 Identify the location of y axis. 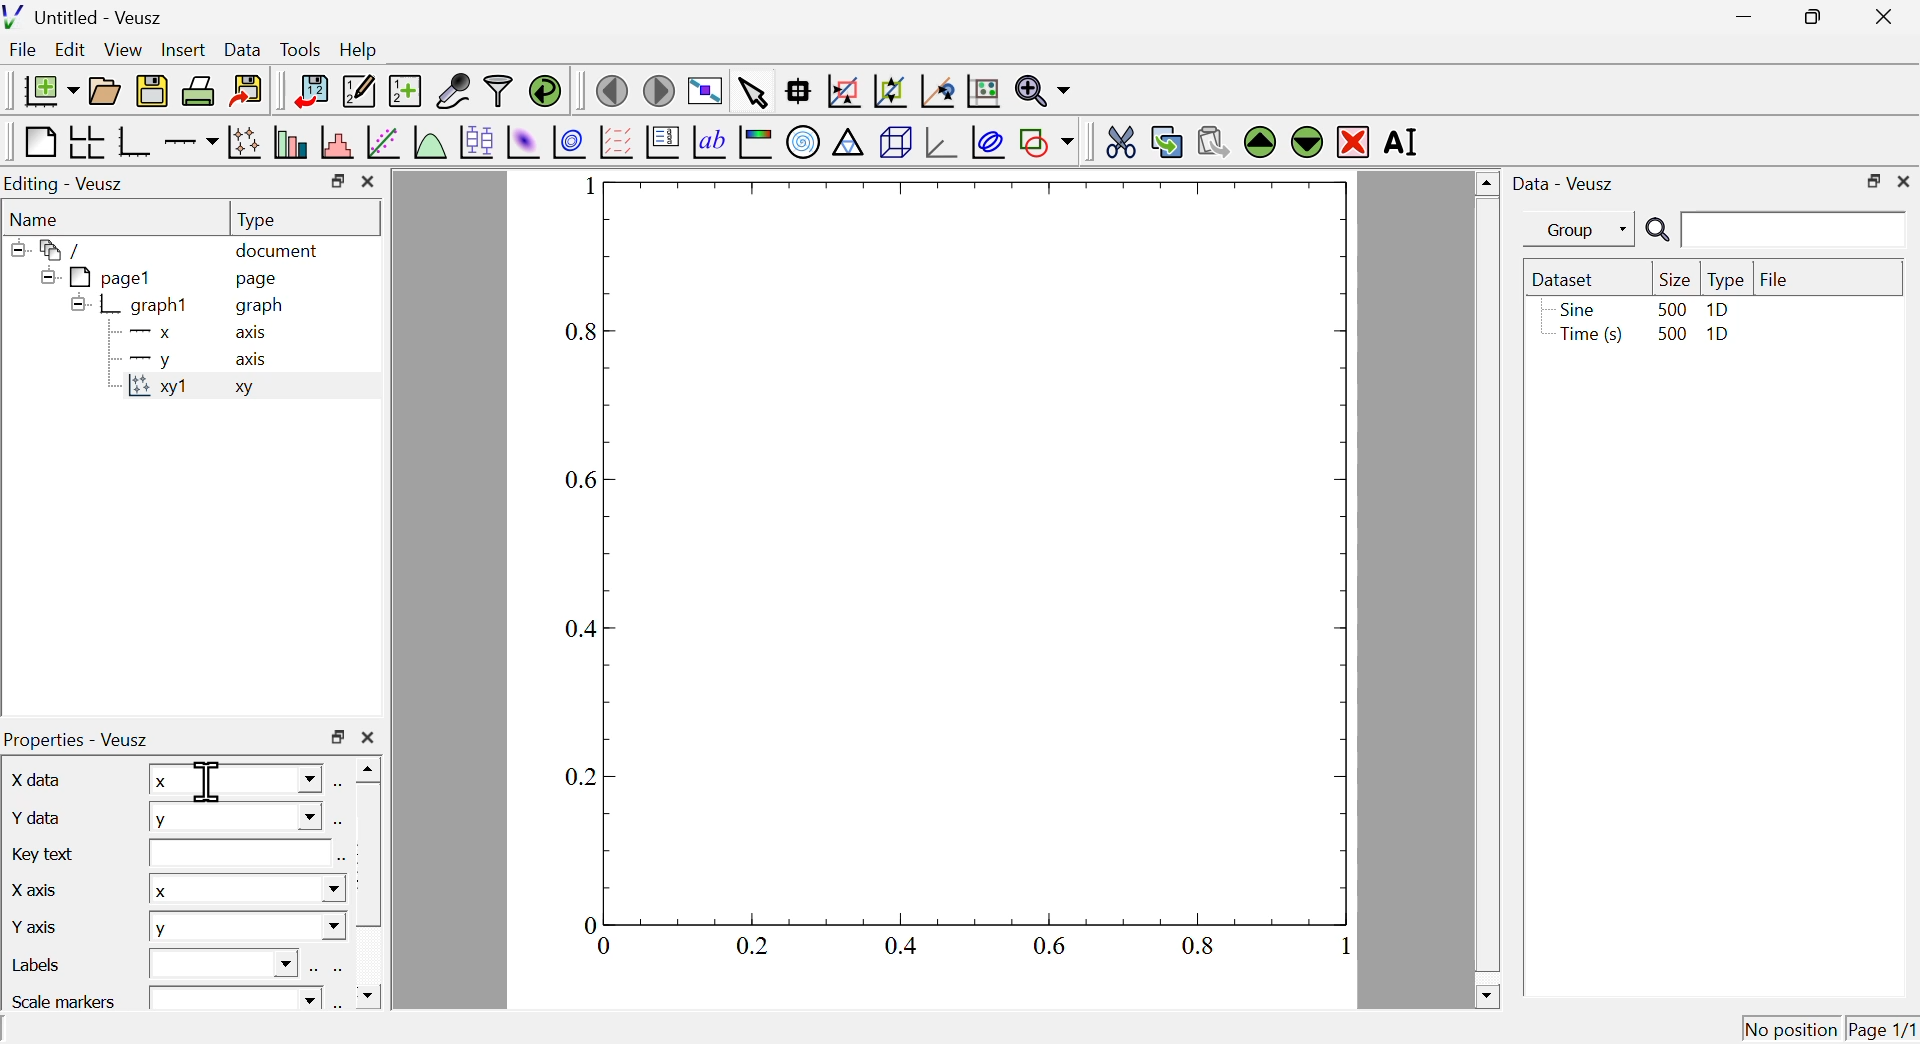
(39, 924).